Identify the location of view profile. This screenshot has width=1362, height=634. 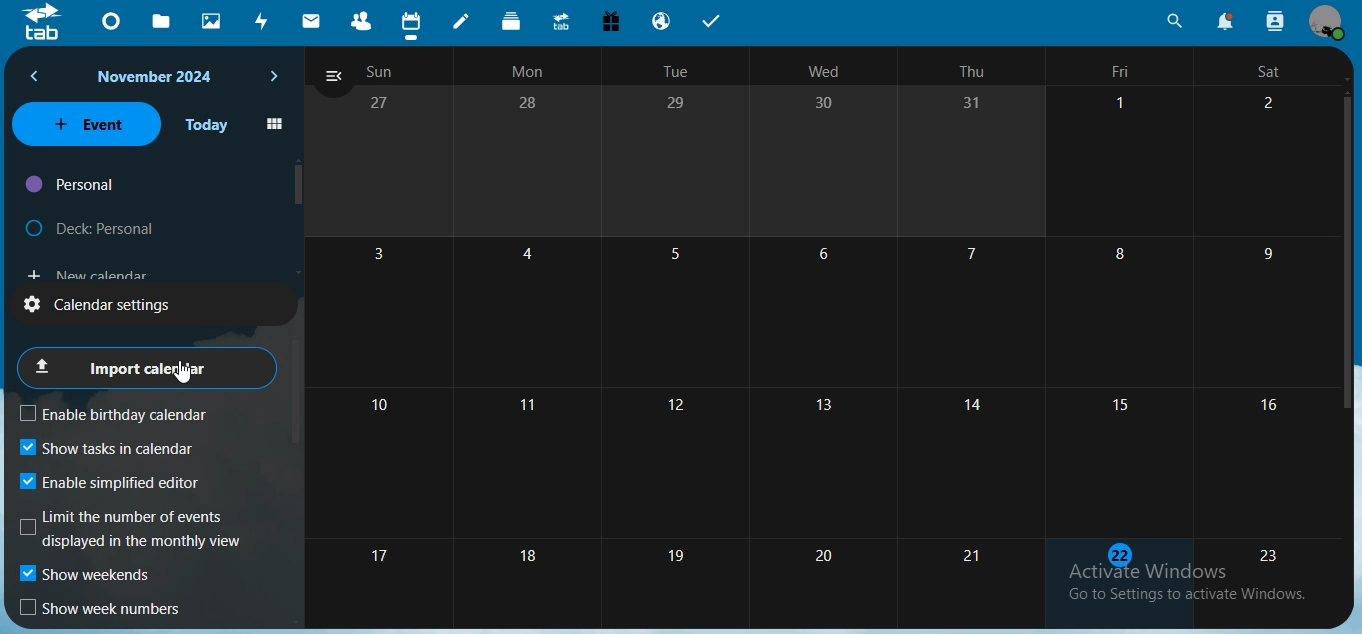
(1325, 22).